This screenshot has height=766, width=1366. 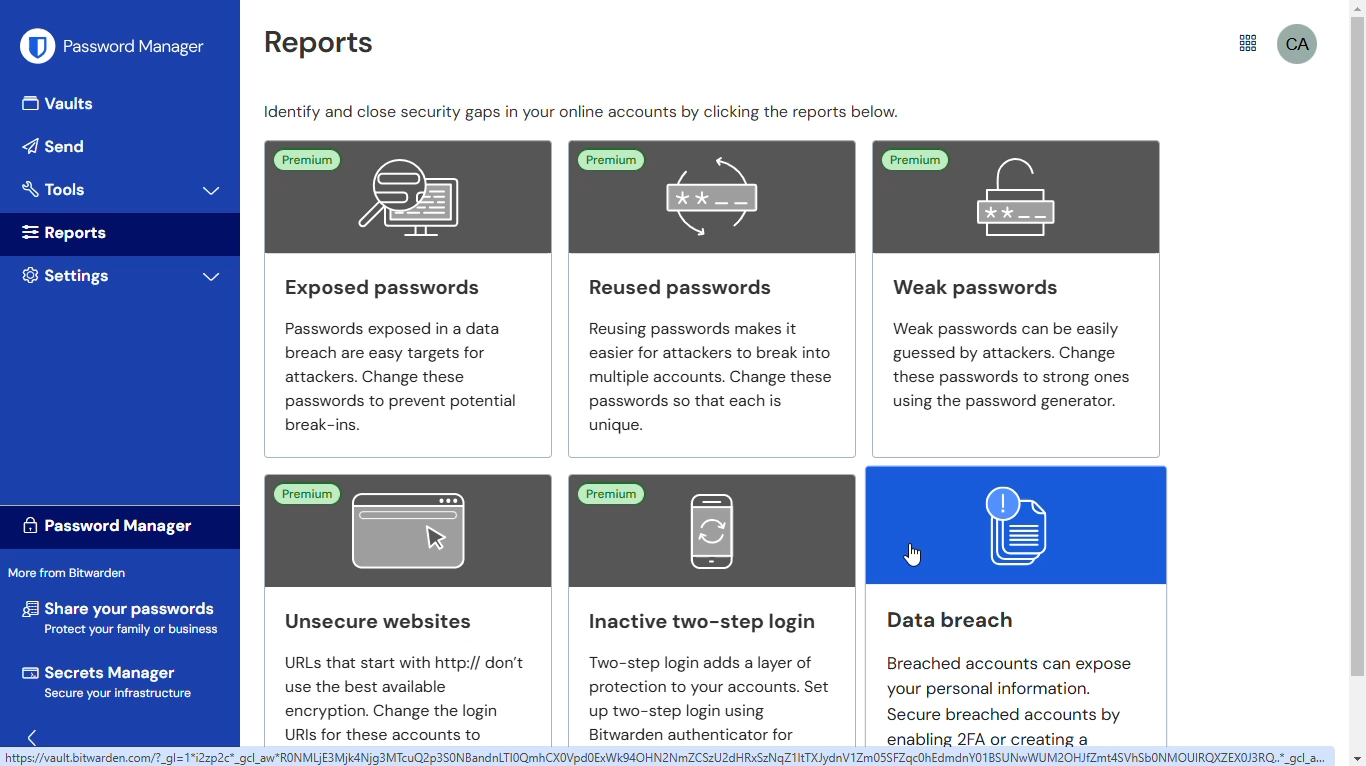 I want to click on share your passwords protect your family or business, so click(x=121, y=614).